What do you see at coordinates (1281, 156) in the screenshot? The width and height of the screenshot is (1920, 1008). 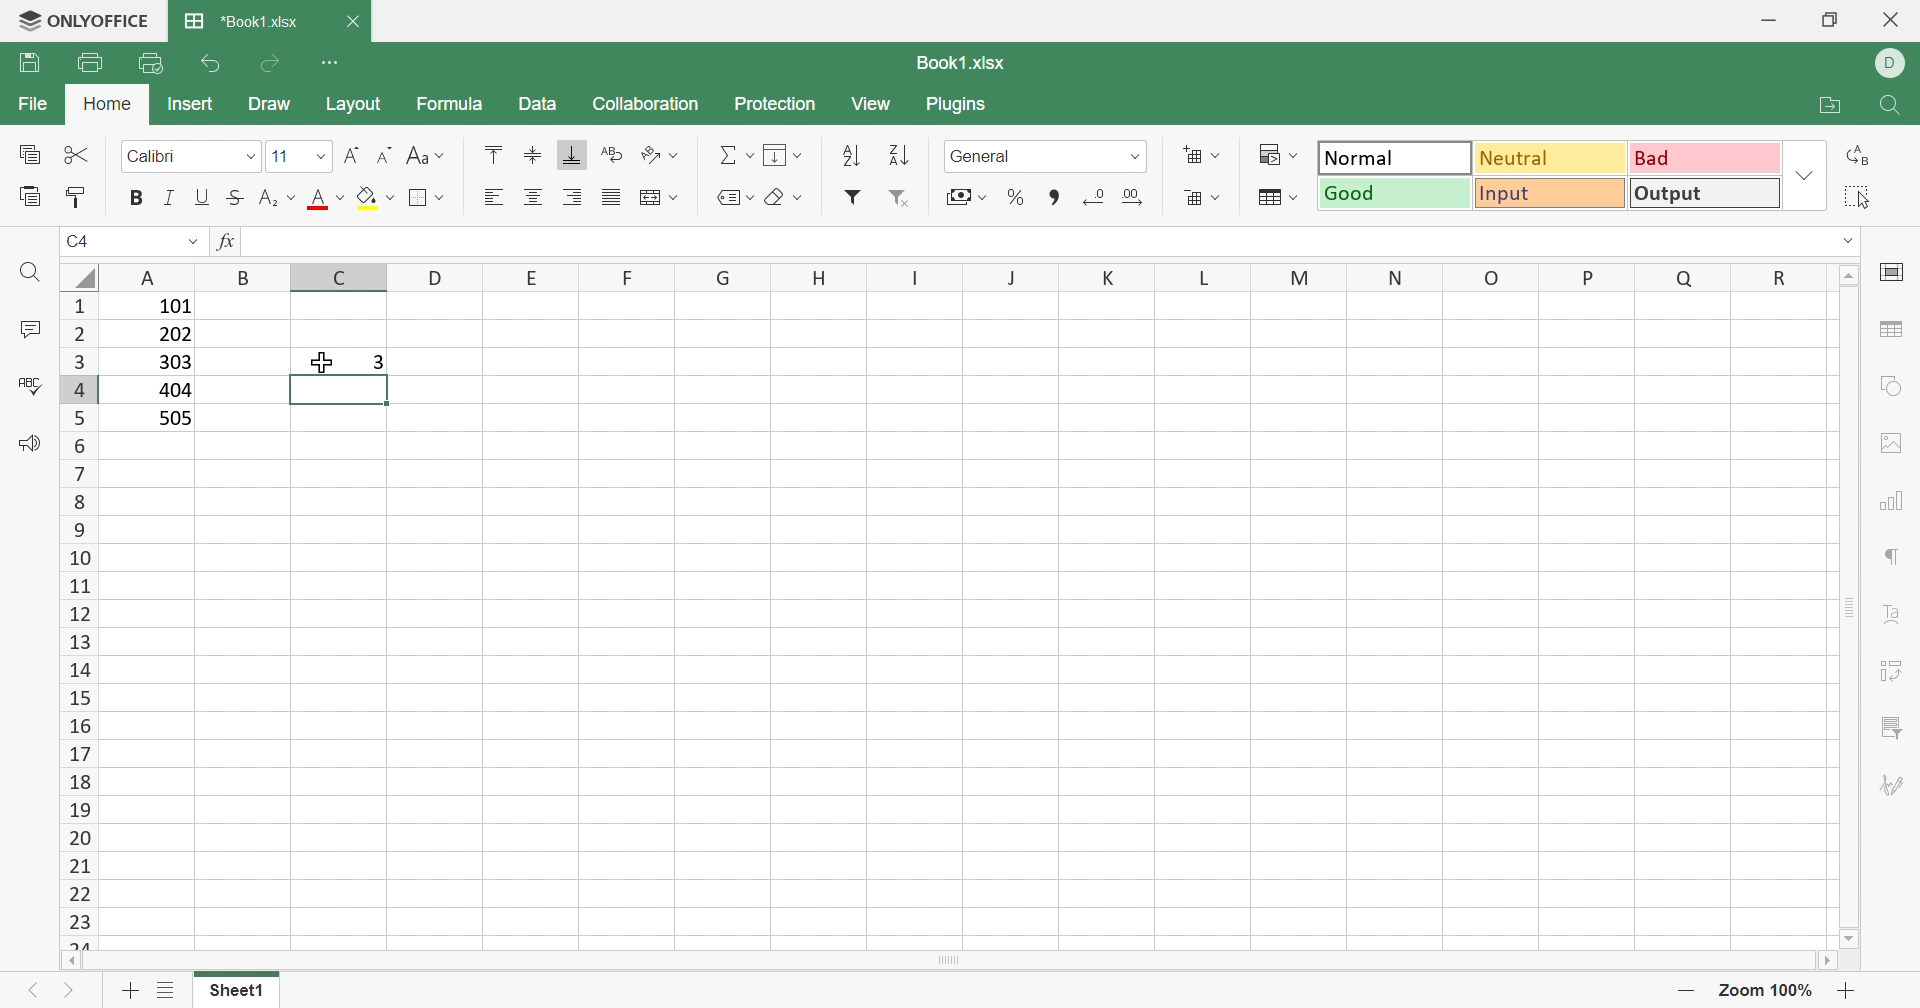 I see `Conditional formatting` at bounding box center [1281, 156].